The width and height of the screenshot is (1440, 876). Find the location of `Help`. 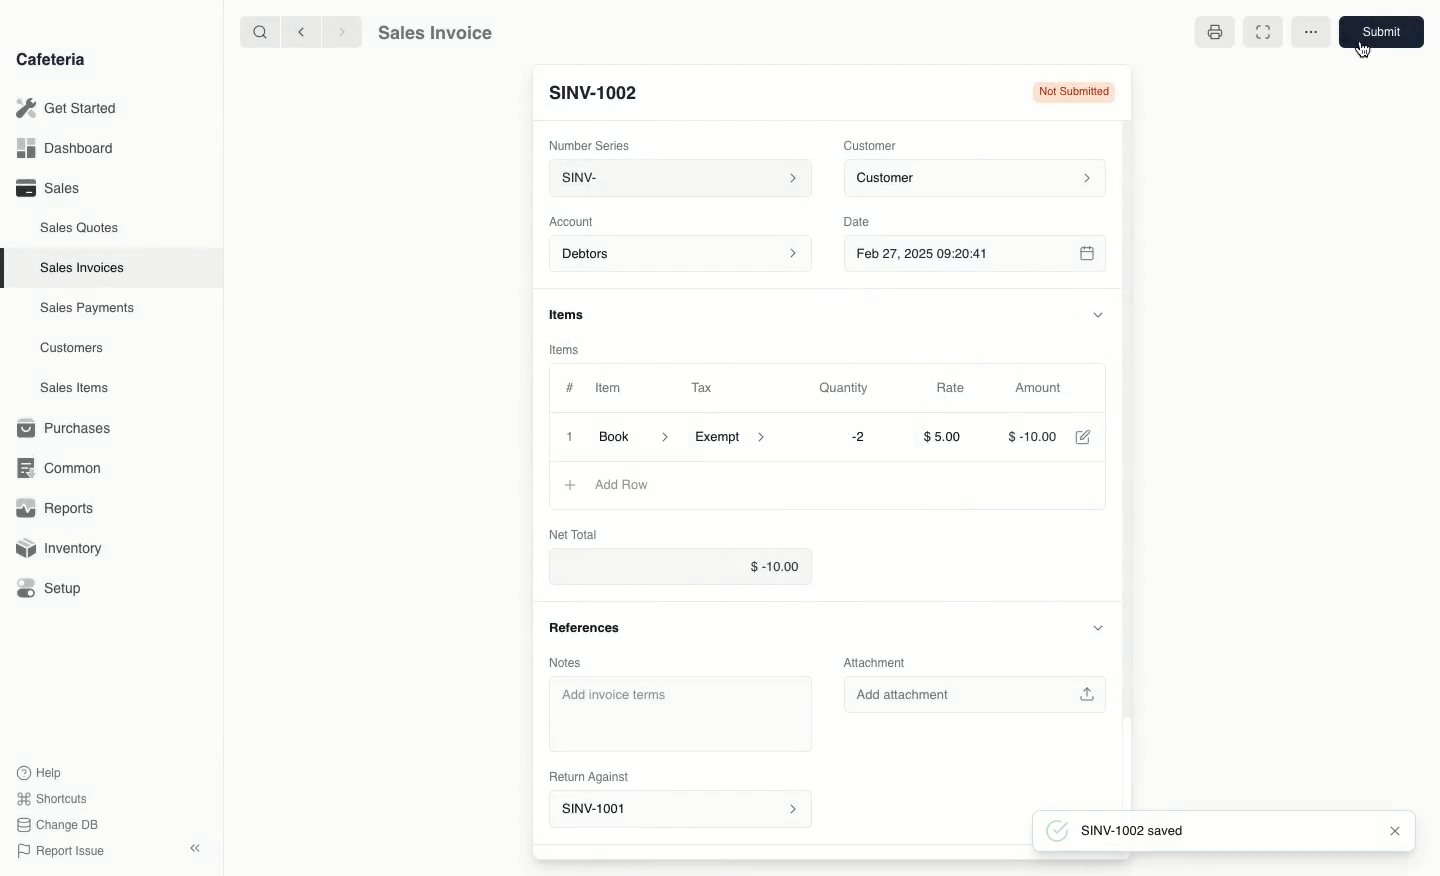

Help is located at coordinates (41, 770).